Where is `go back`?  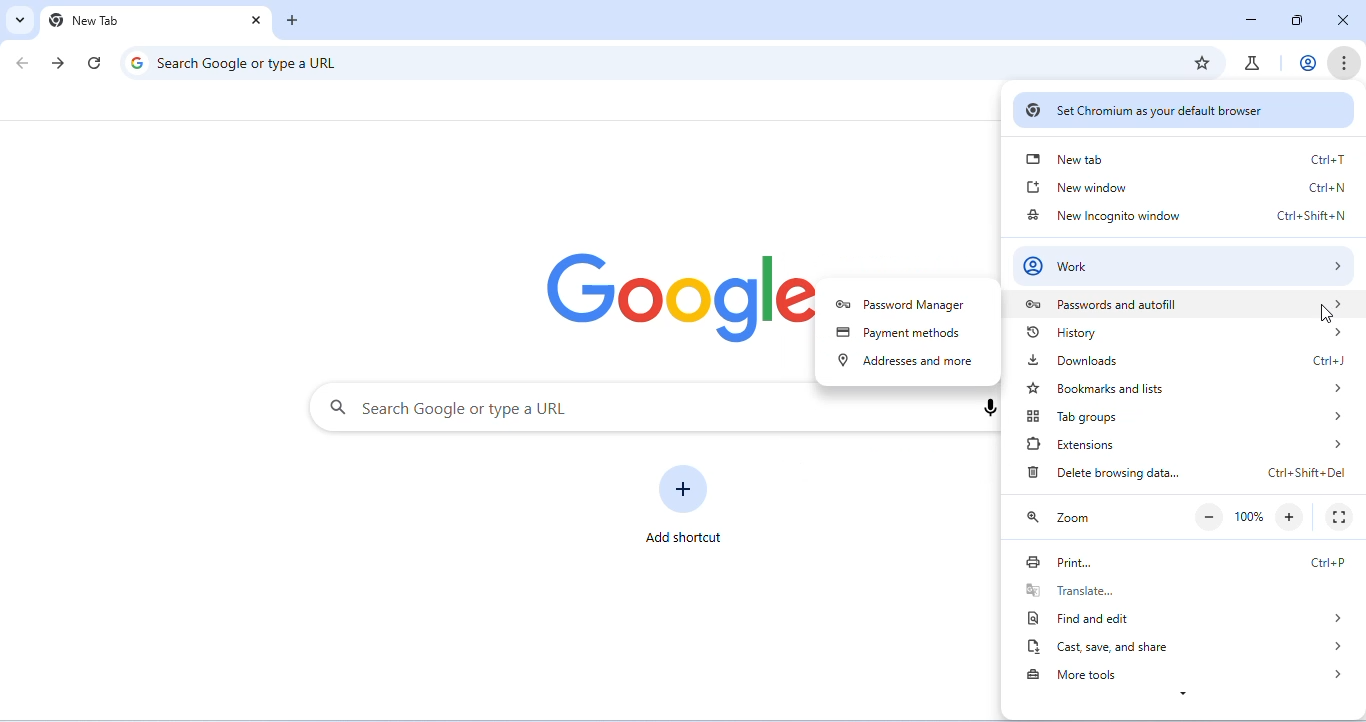
go back is located at coordinates (23, 63).